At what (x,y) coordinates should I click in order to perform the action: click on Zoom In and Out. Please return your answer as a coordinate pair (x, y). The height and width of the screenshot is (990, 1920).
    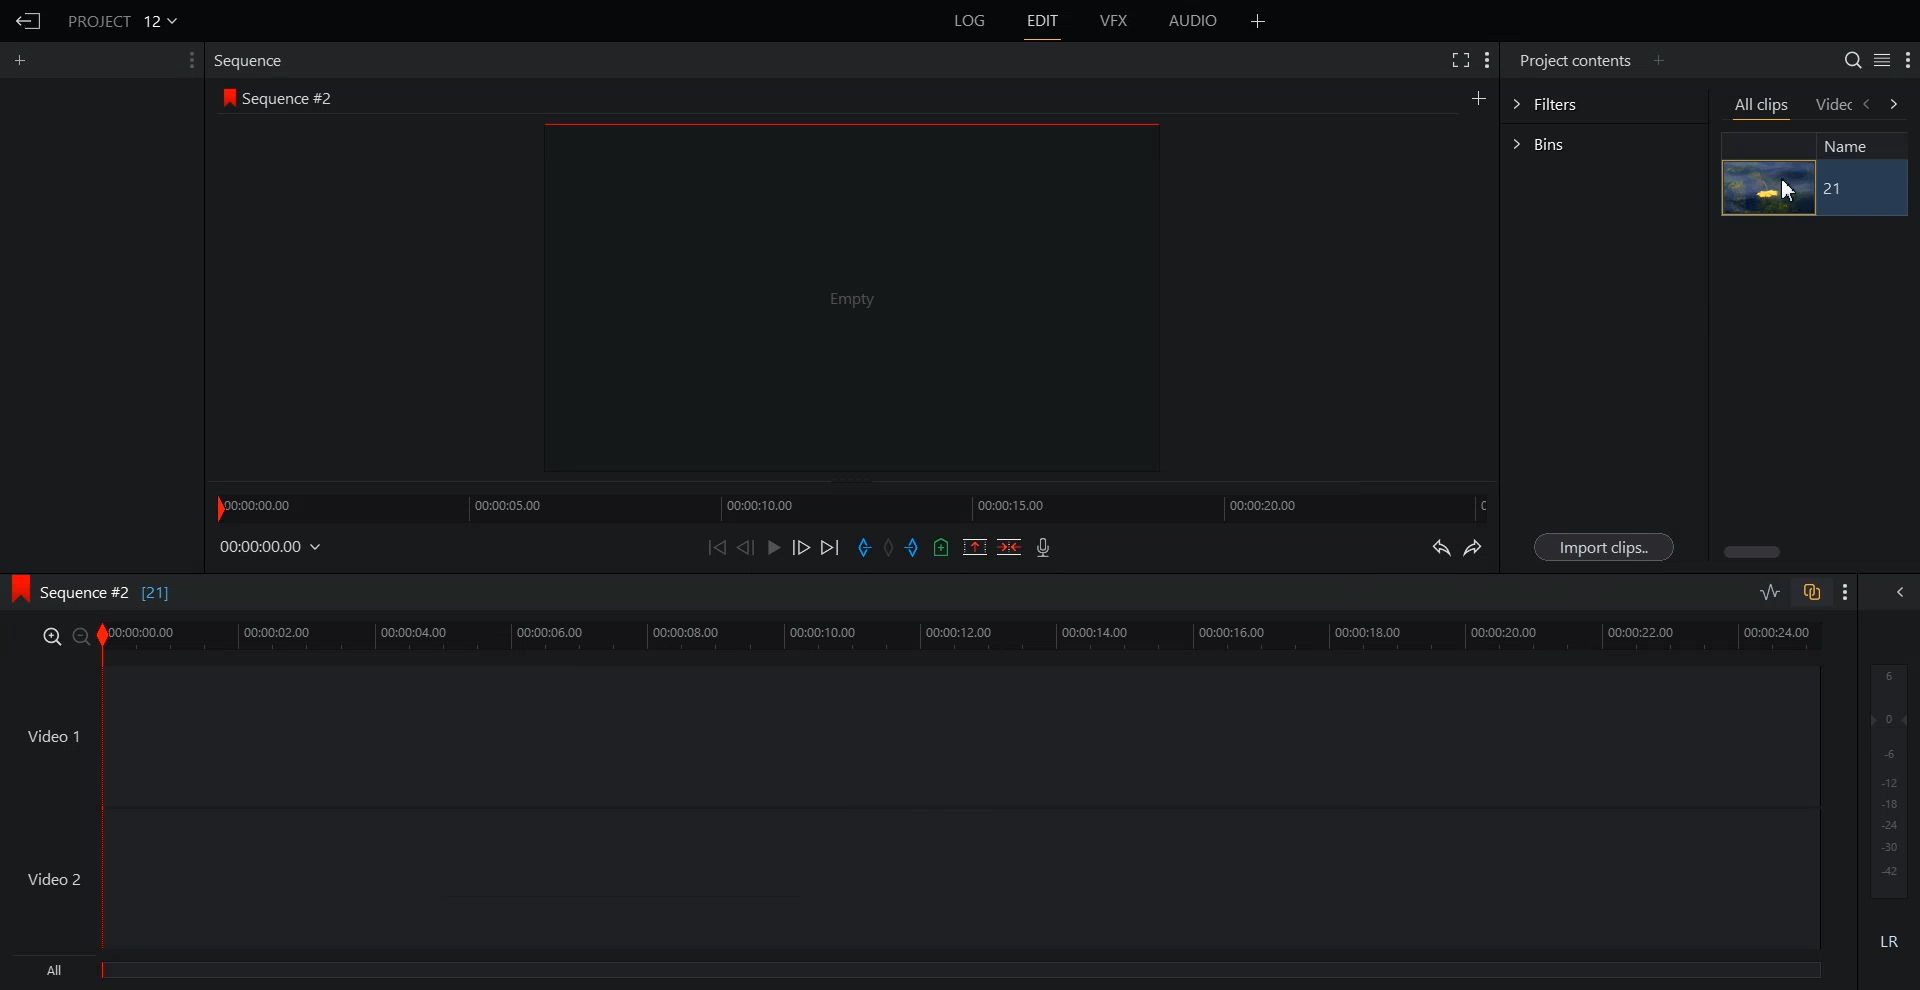
    Looking at the image, I should click on (66, 637).